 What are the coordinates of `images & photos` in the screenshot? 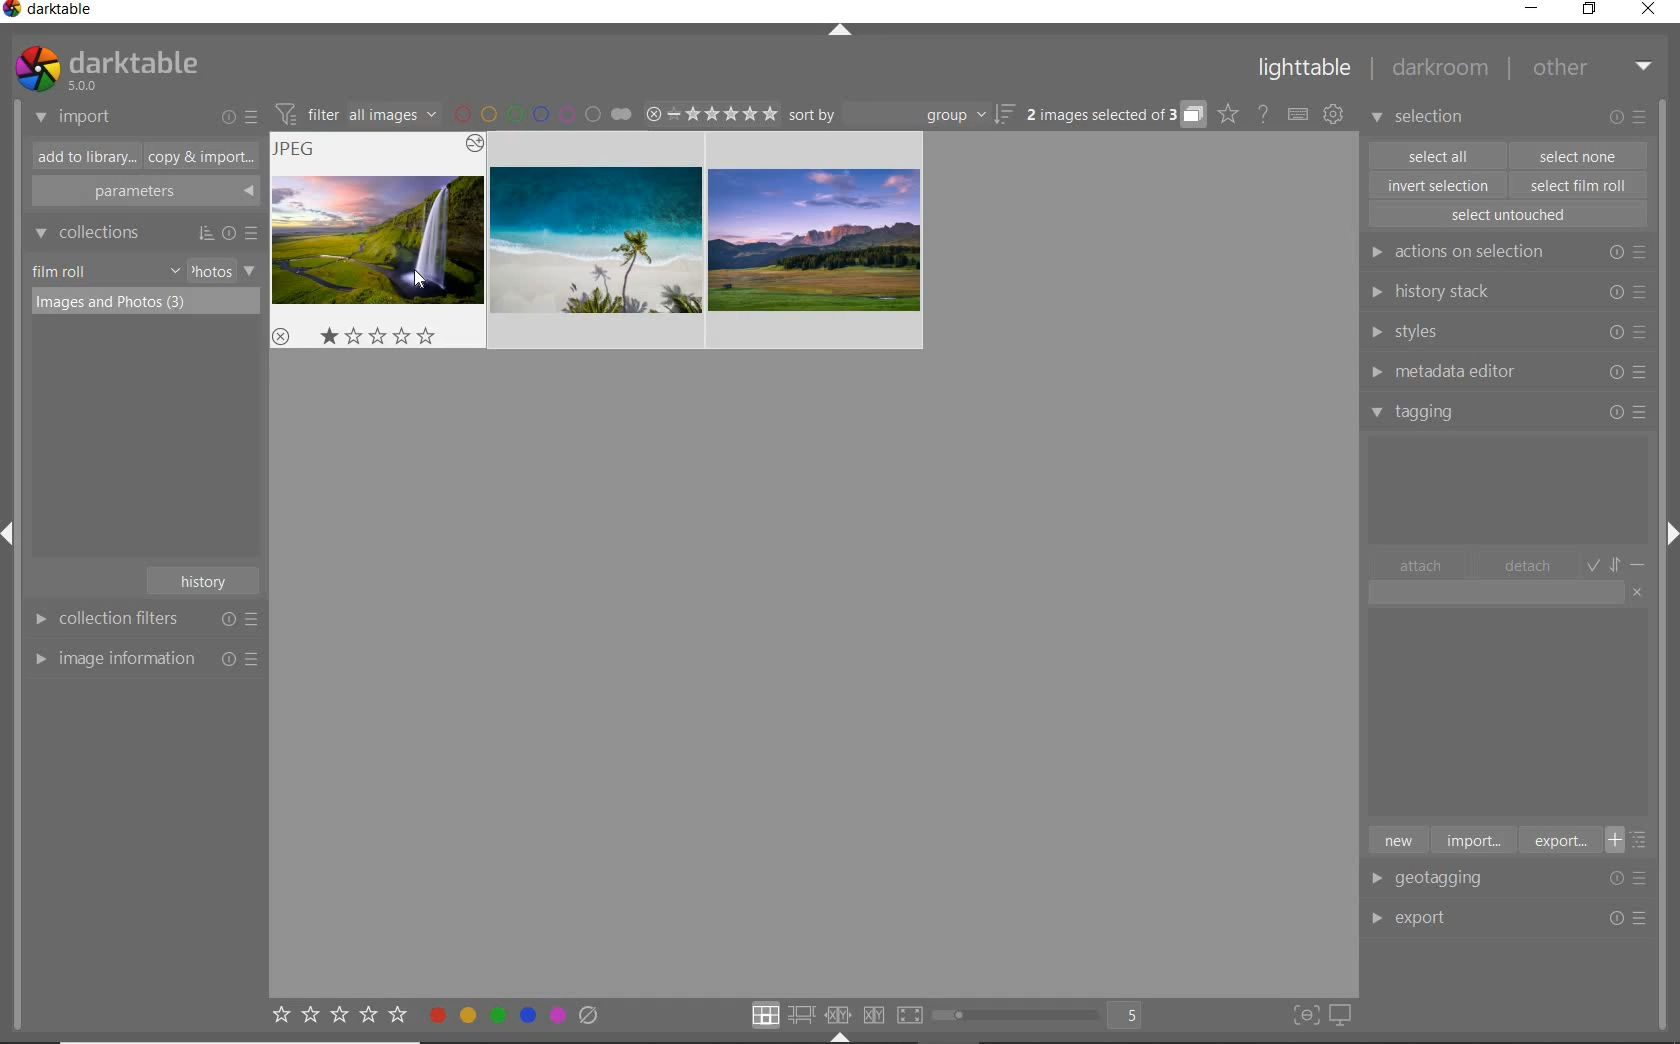 It's located at (146, 303).